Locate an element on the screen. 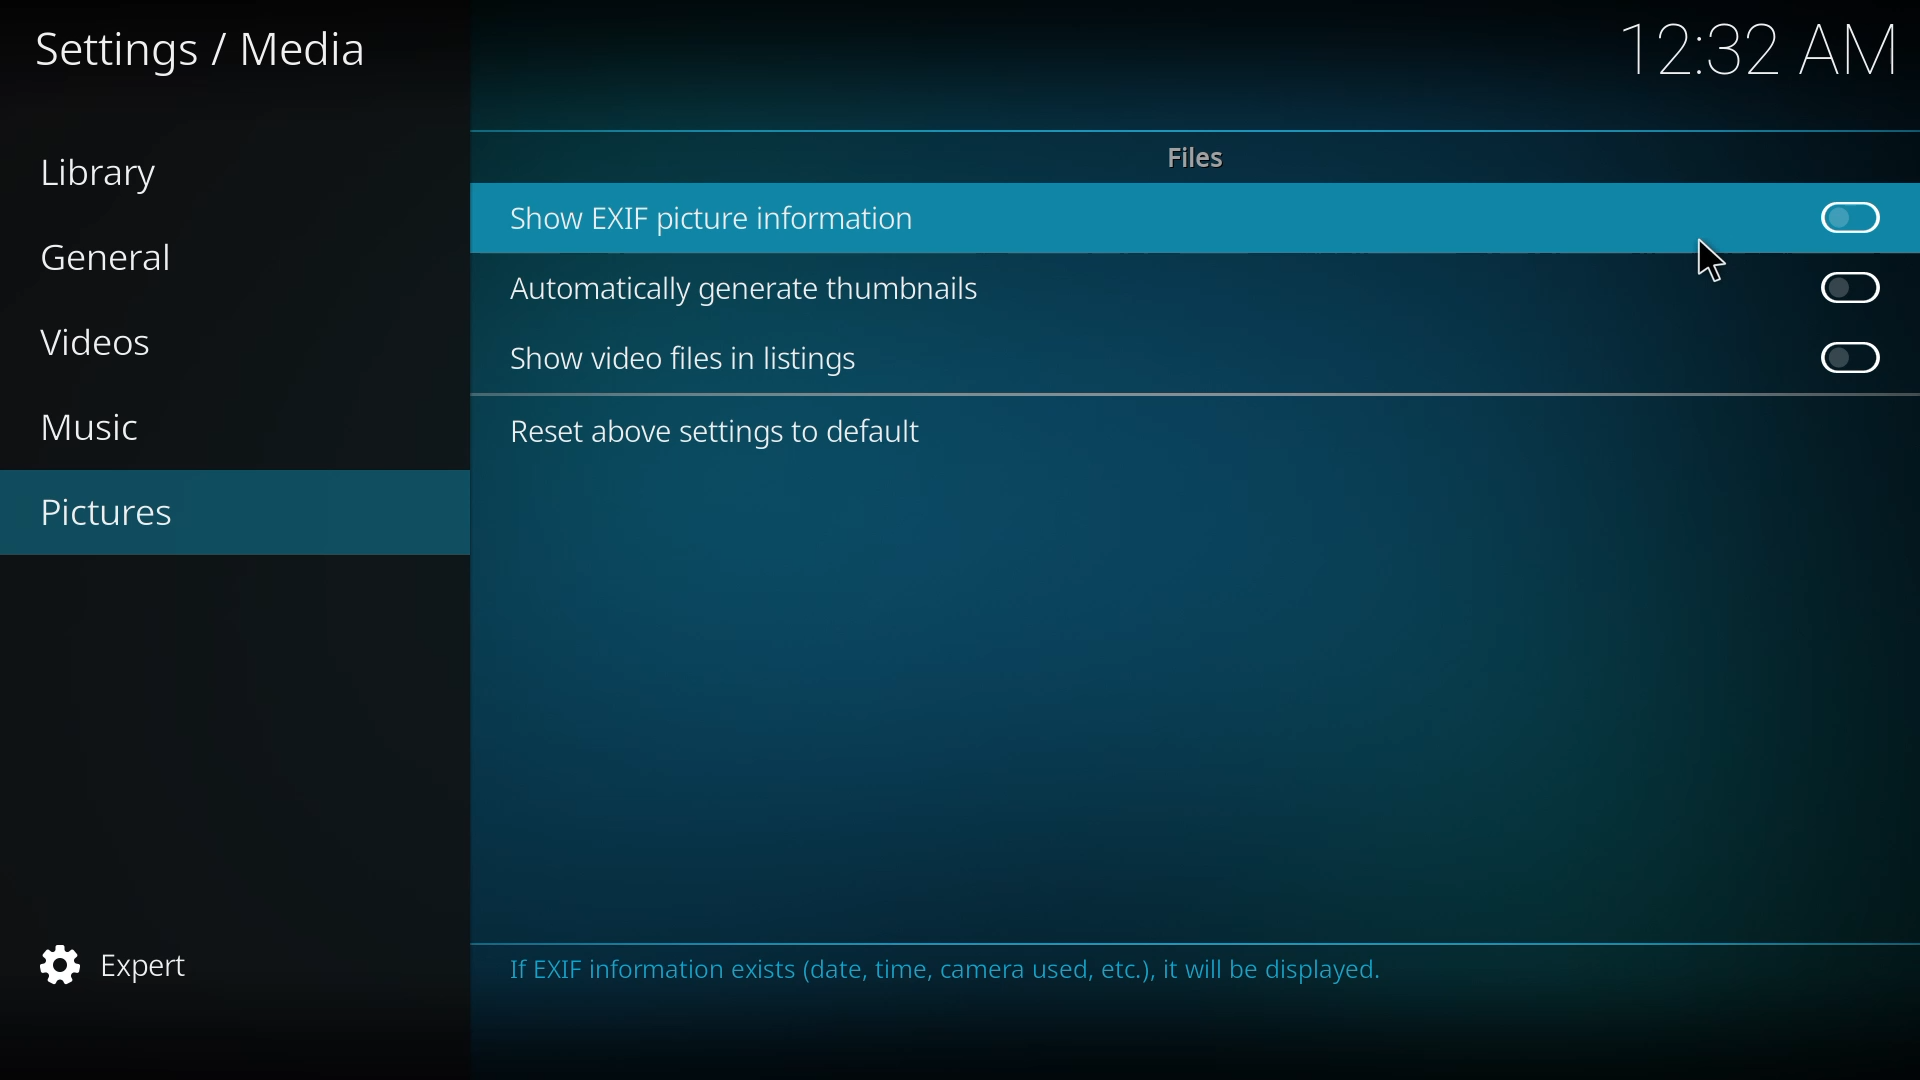 The height and width of the screenshot is (1080, 1920). click to enable is located at coordinates (1854, 357).